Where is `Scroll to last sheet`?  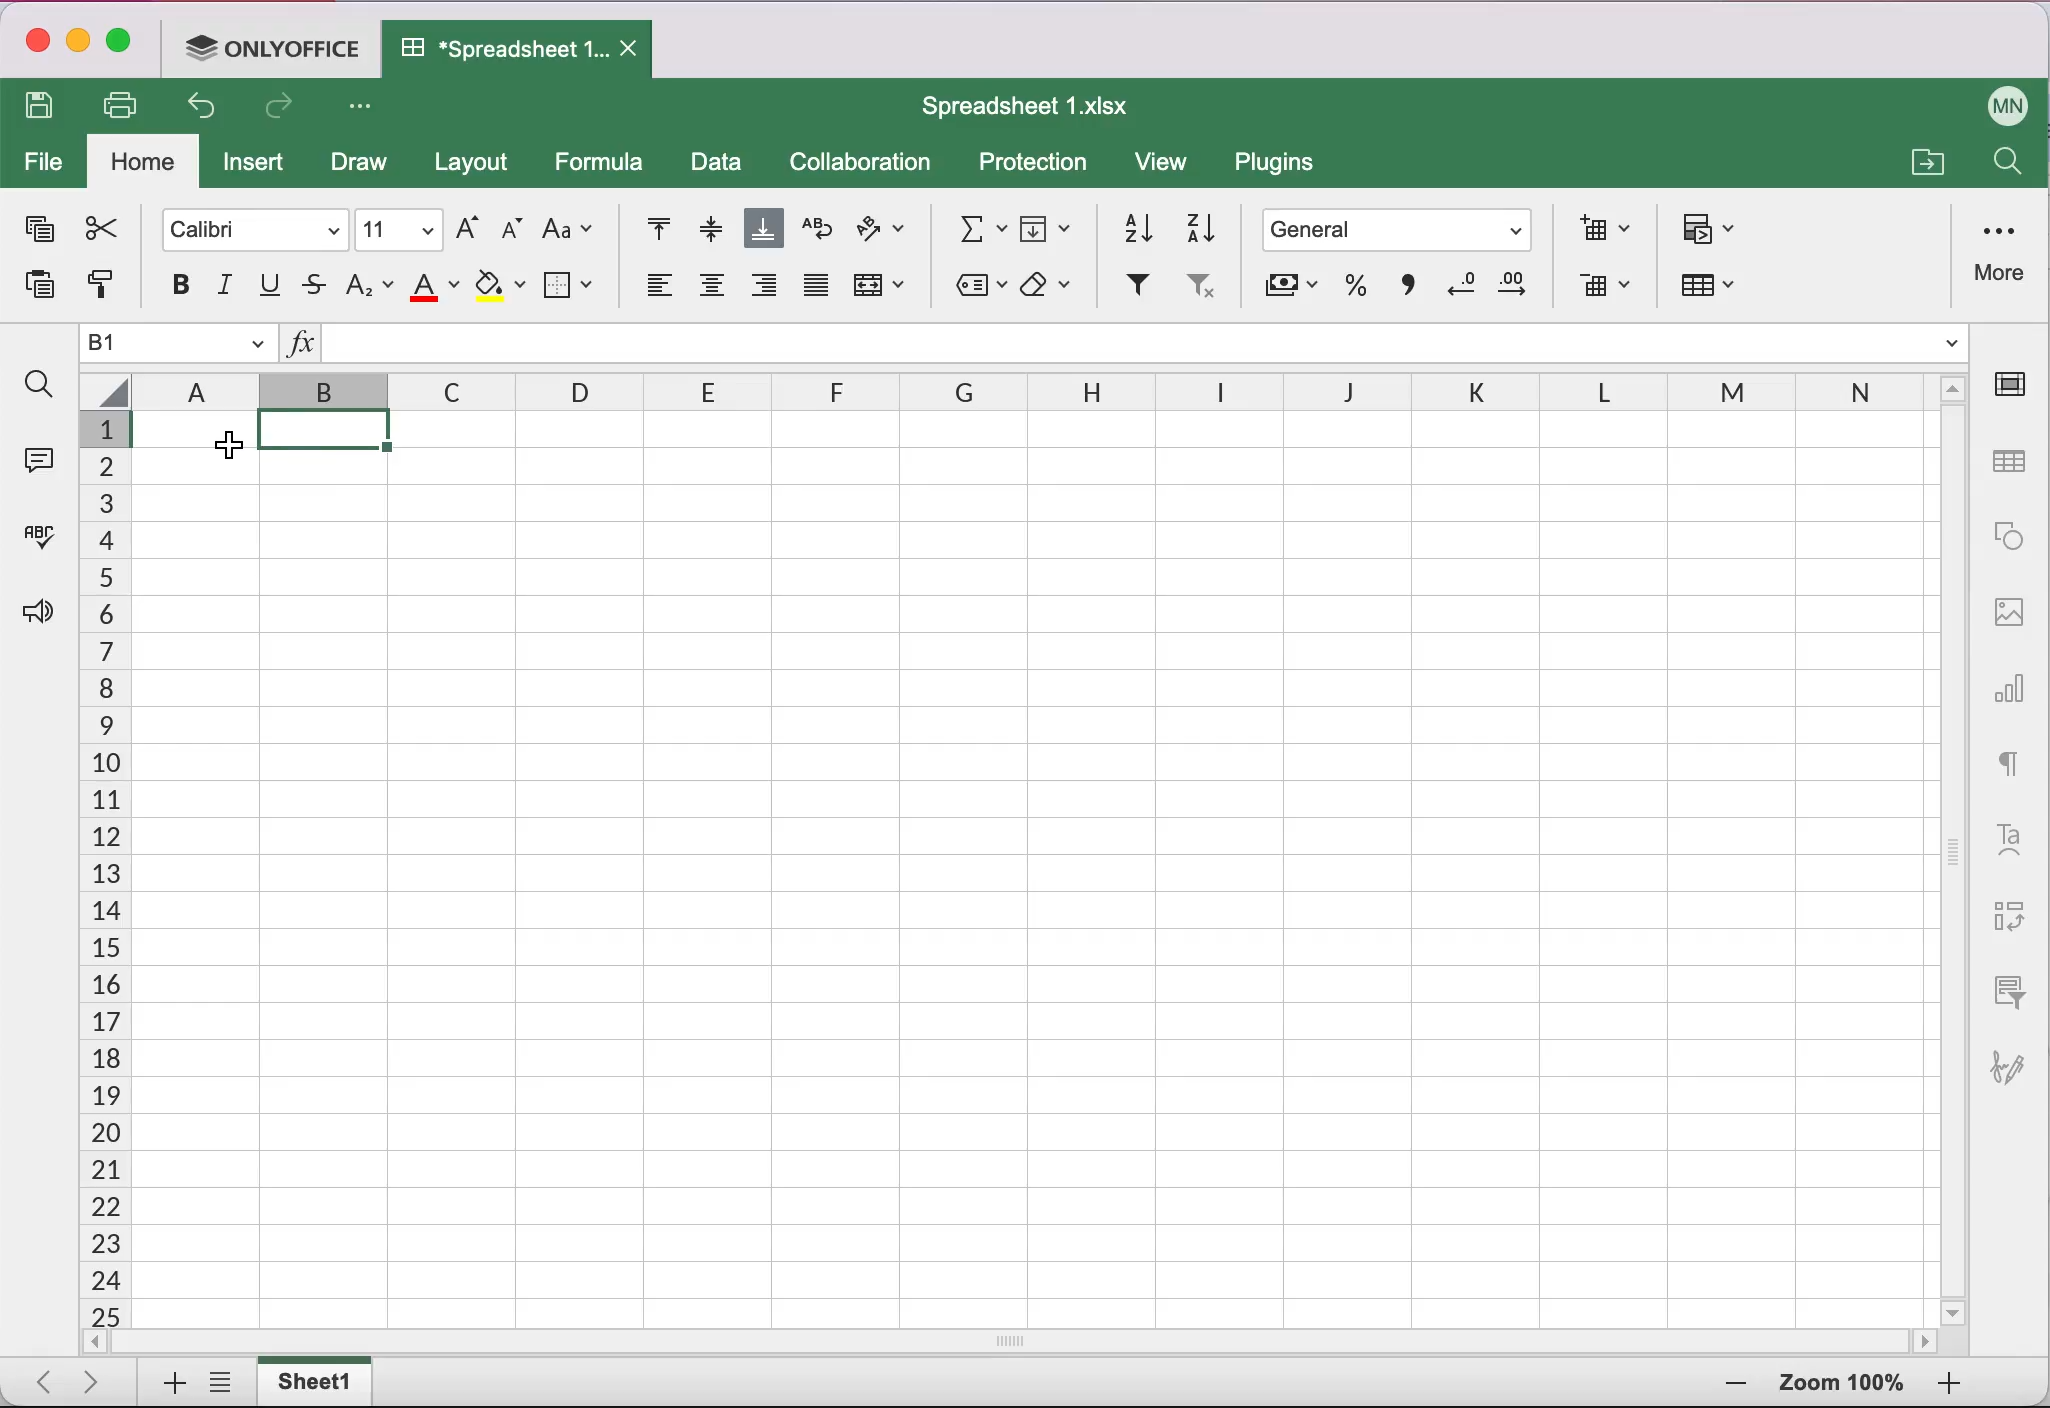
Scroll to last sheet is located at coordinates (100, 1380).